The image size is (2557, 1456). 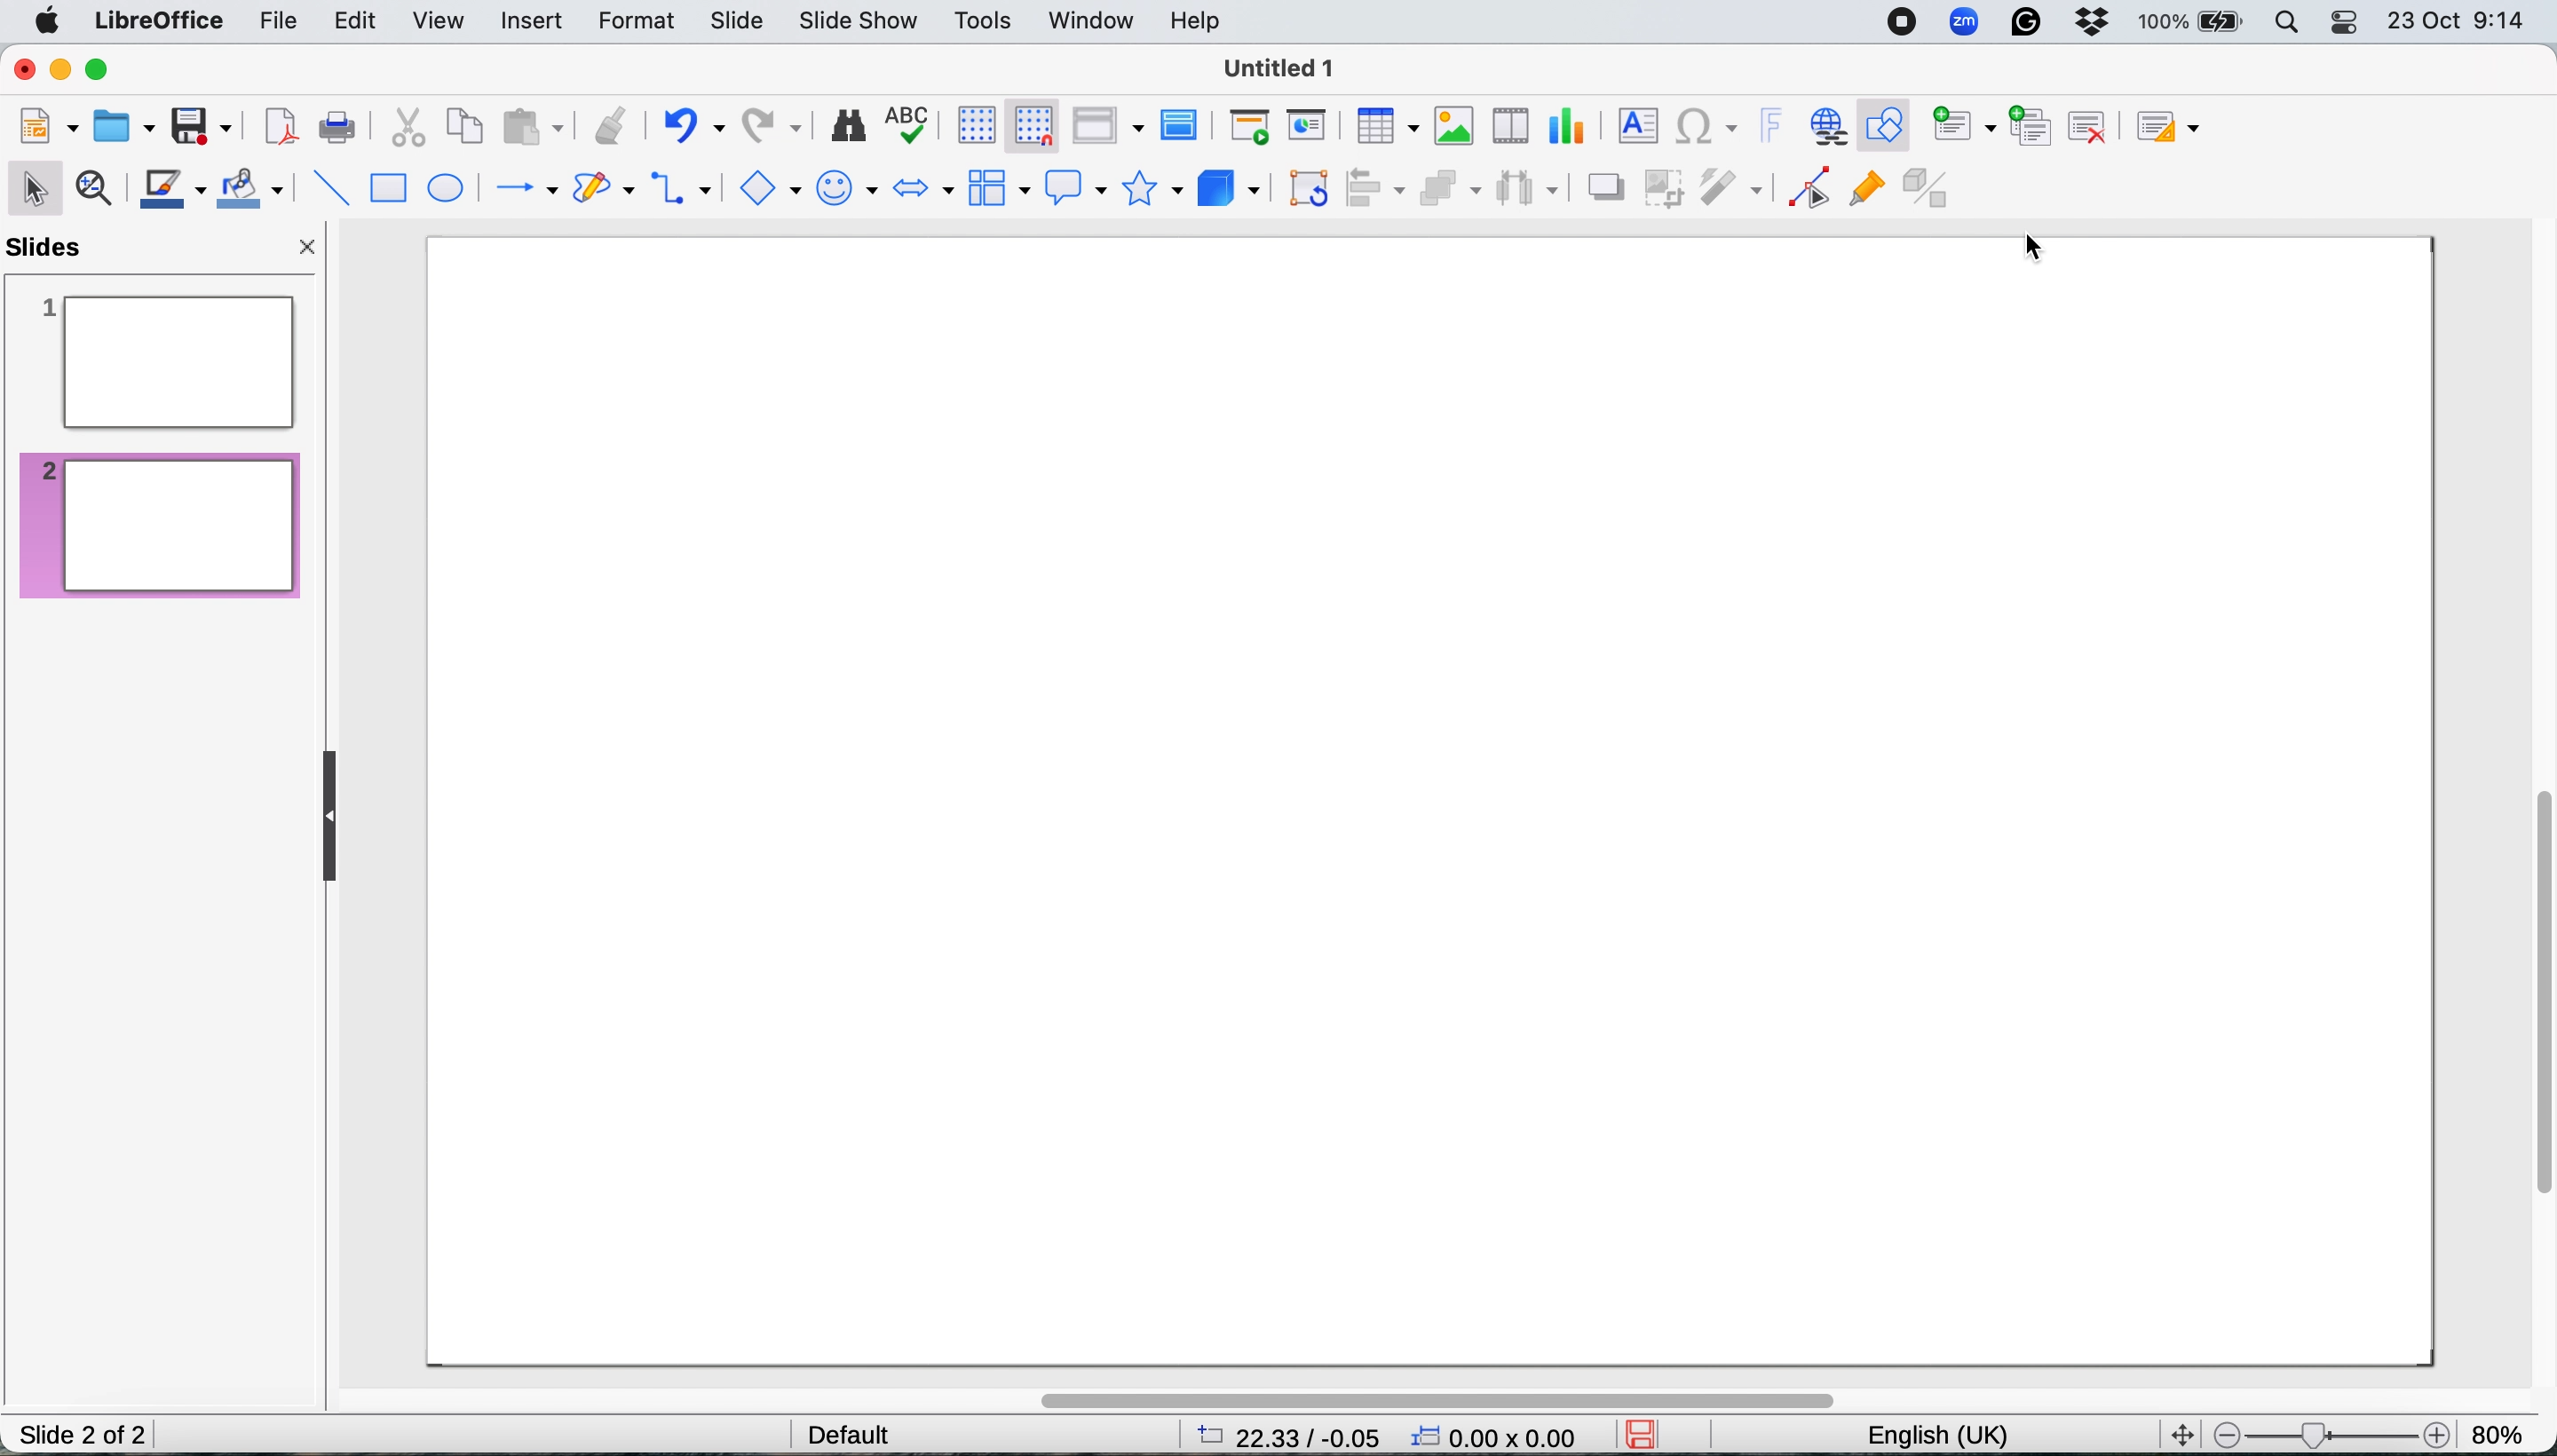 What do you see at coordinates (274, 23) in the screenshot?
I see `file` at bounding box center [274, 23].